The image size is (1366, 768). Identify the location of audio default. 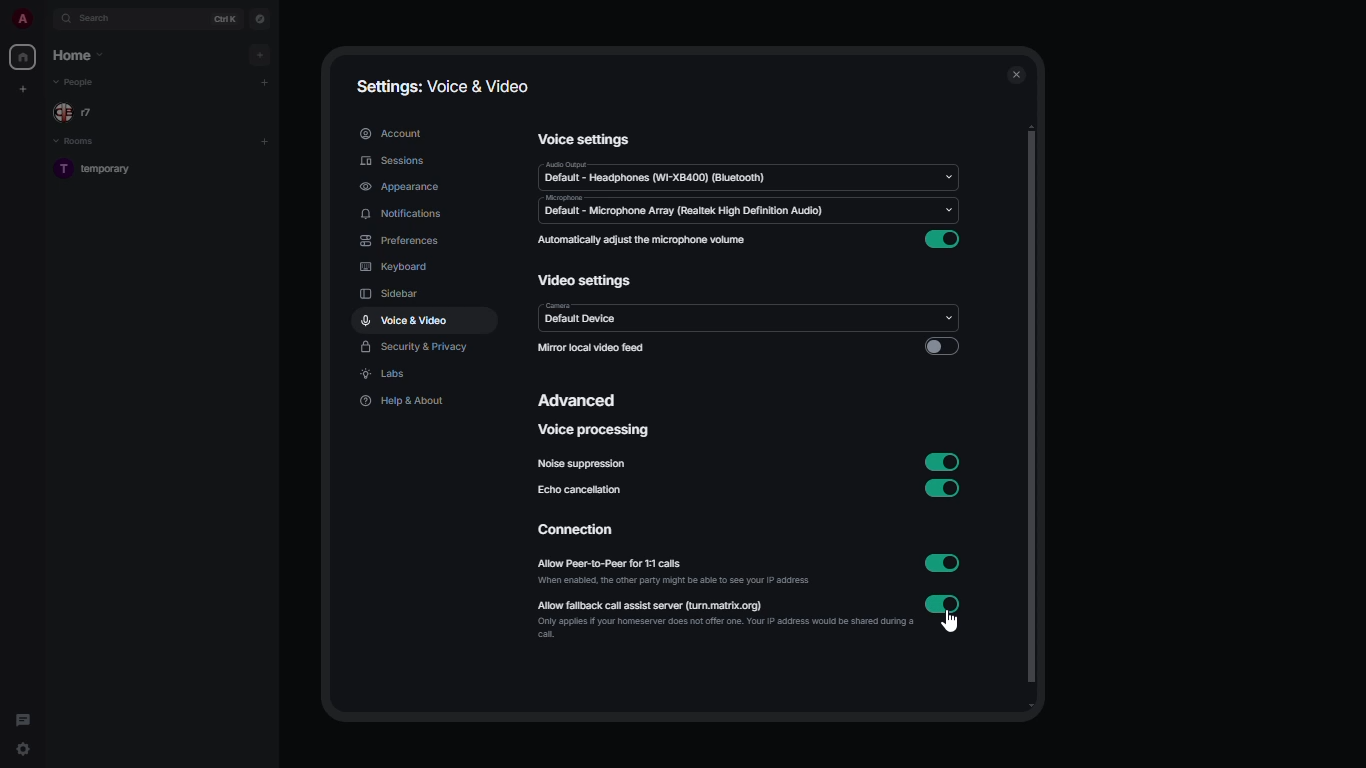
(656, 172).